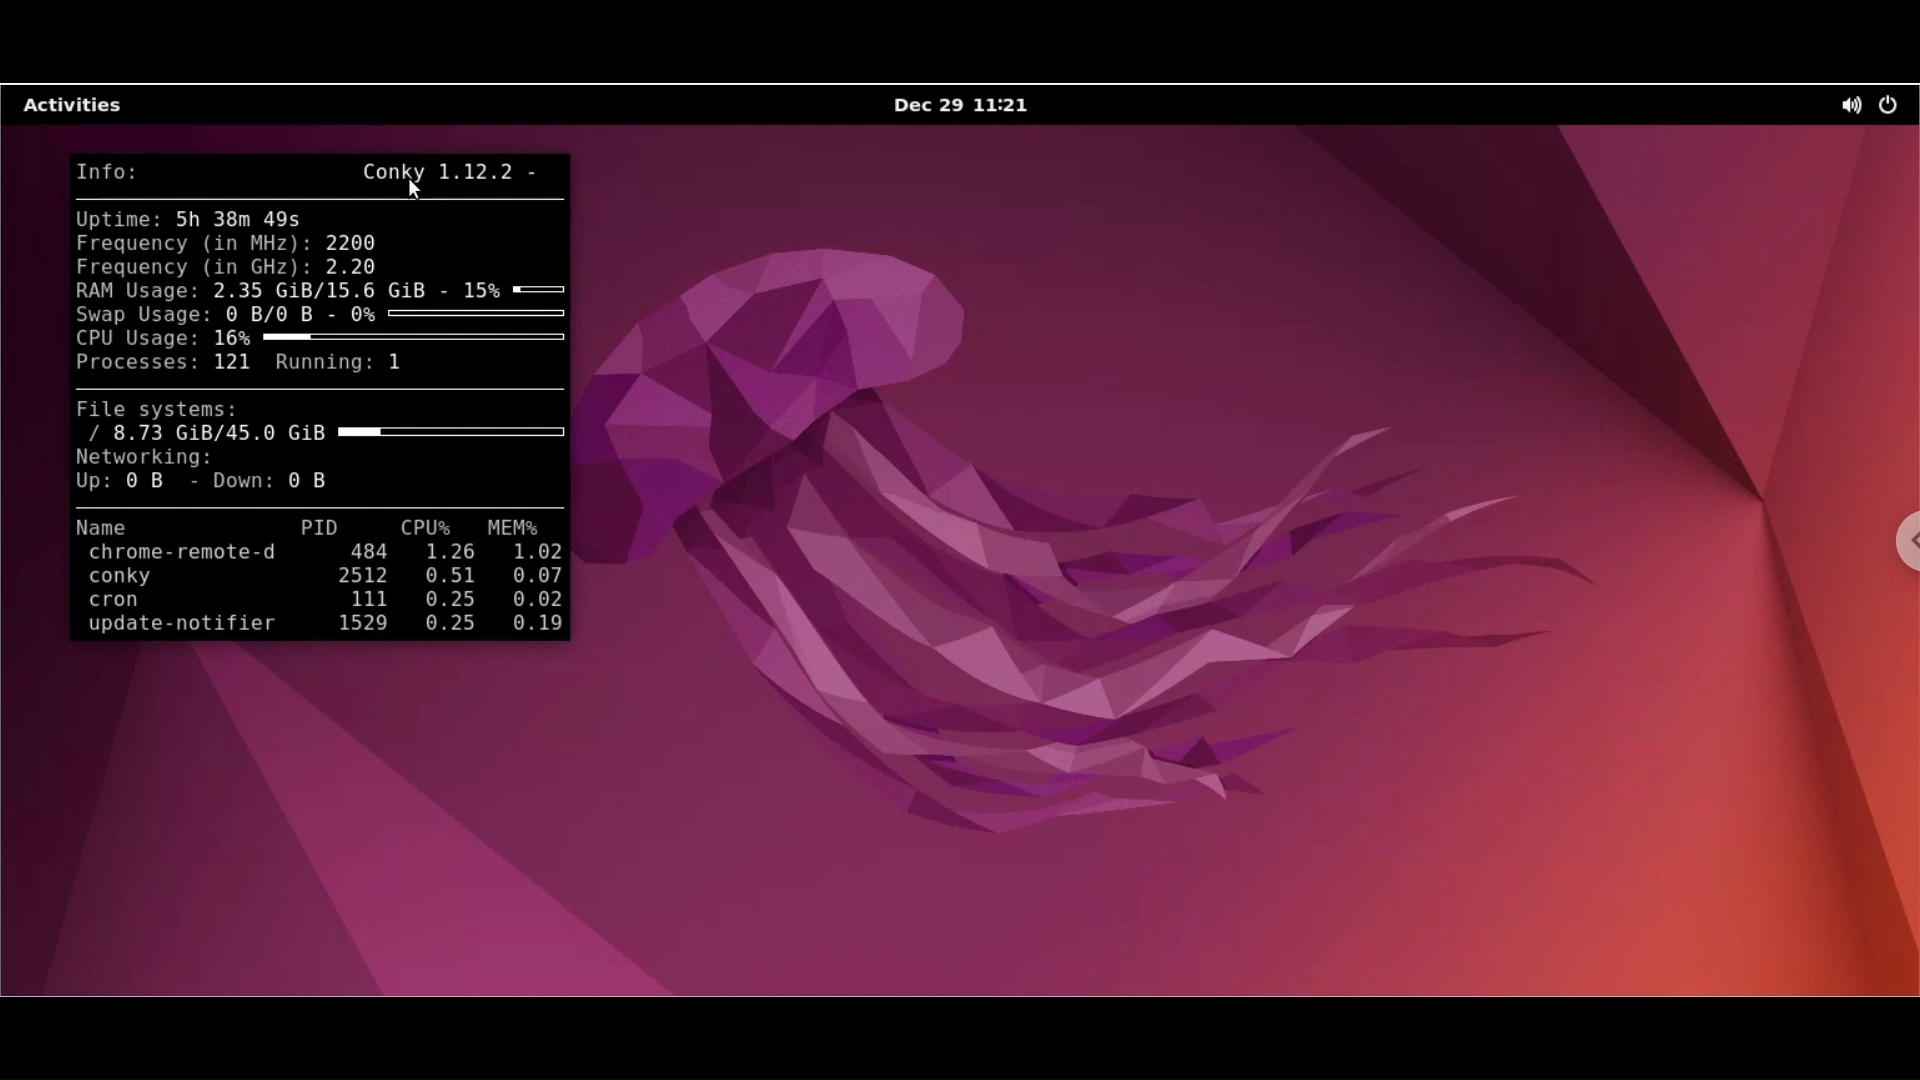  What do you see at coordinates (319, 199) in the screenshot?
I see `line` at bounding box center [319, 199].